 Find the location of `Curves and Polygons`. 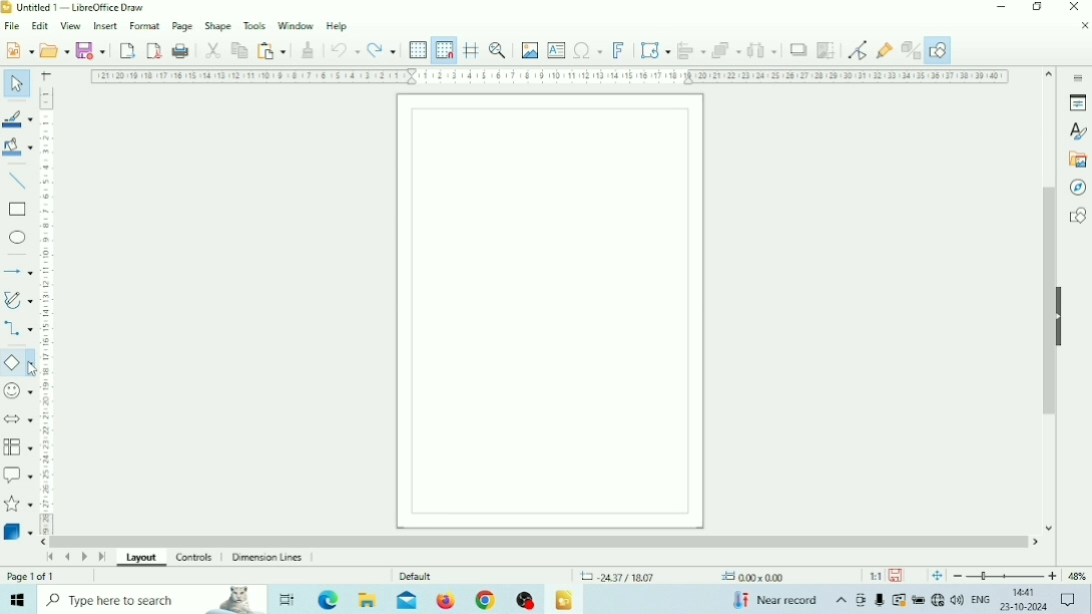

Curves and Polygons is located at coordinates (18, 300).